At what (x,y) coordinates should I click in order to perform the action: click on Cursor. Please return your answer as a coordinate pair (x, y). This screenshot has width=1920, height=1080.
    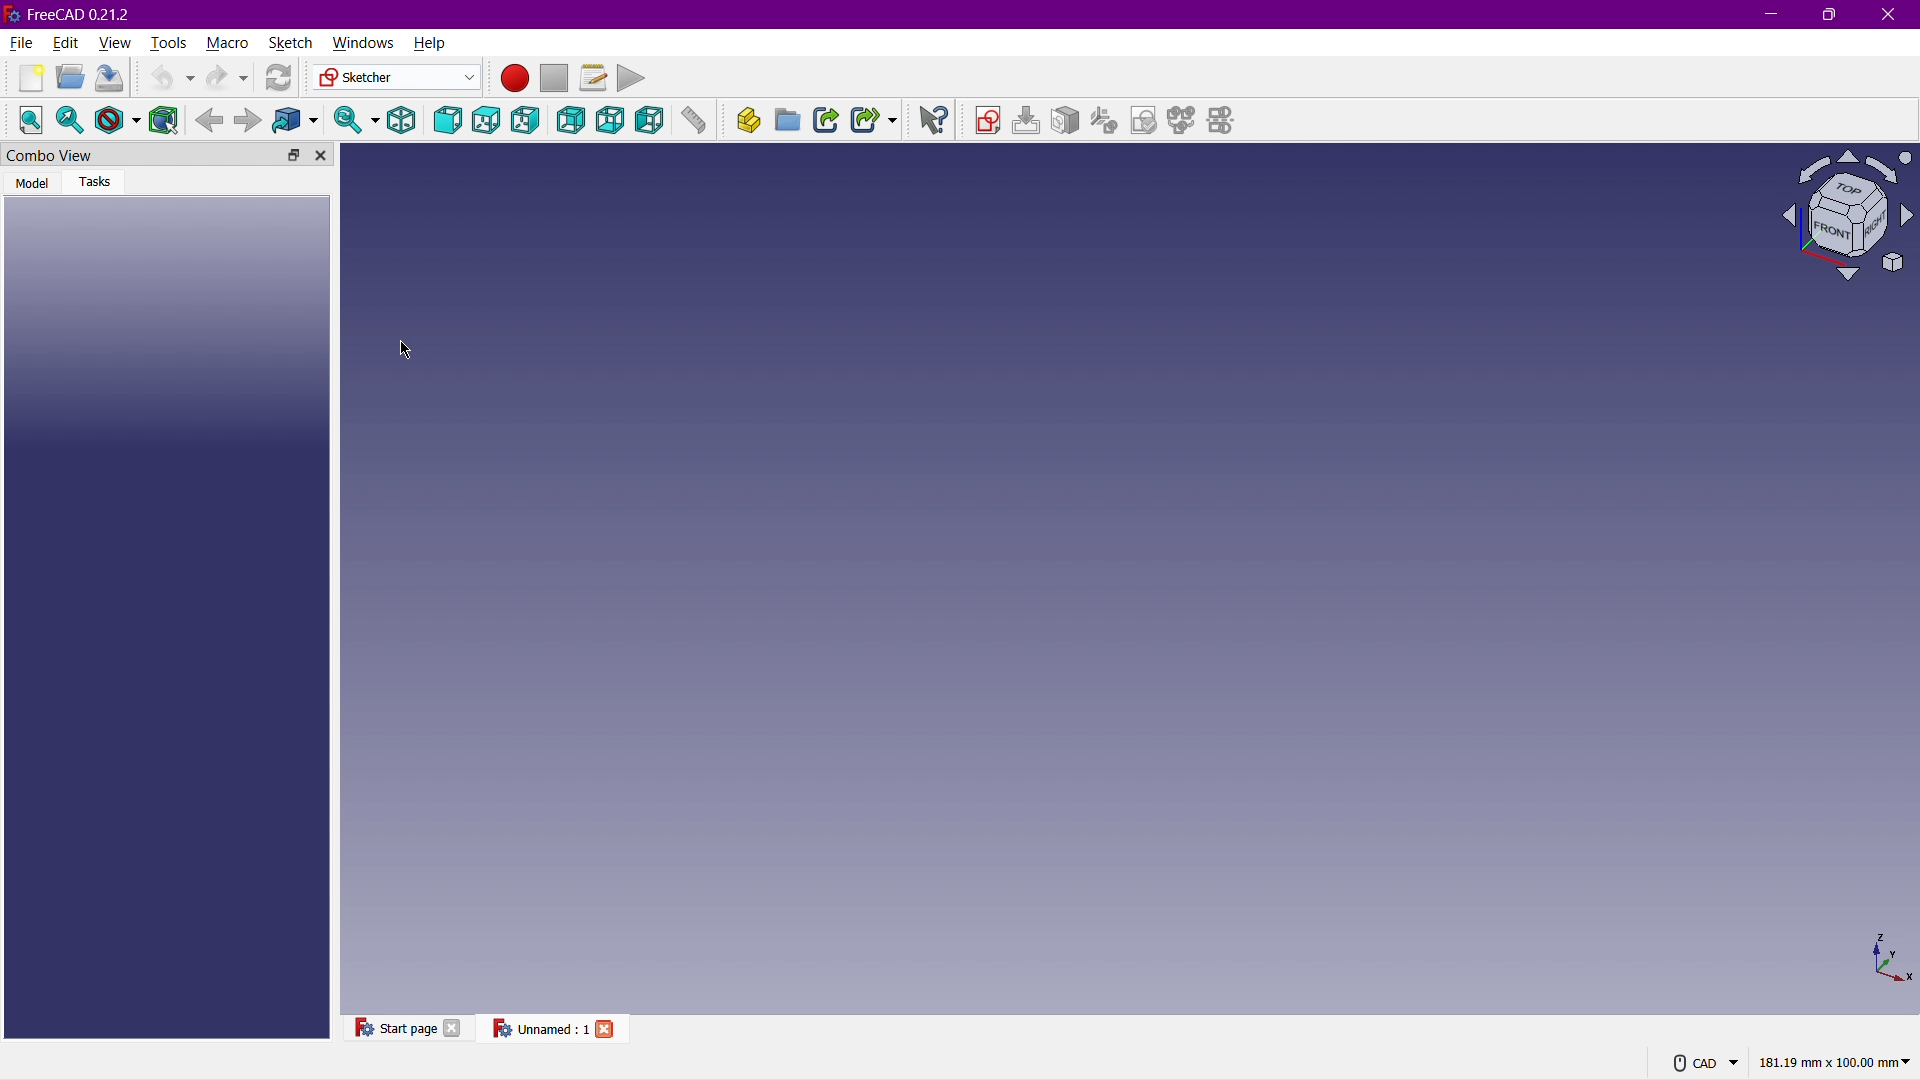
    Looking at the image, I should click on (403, 351).